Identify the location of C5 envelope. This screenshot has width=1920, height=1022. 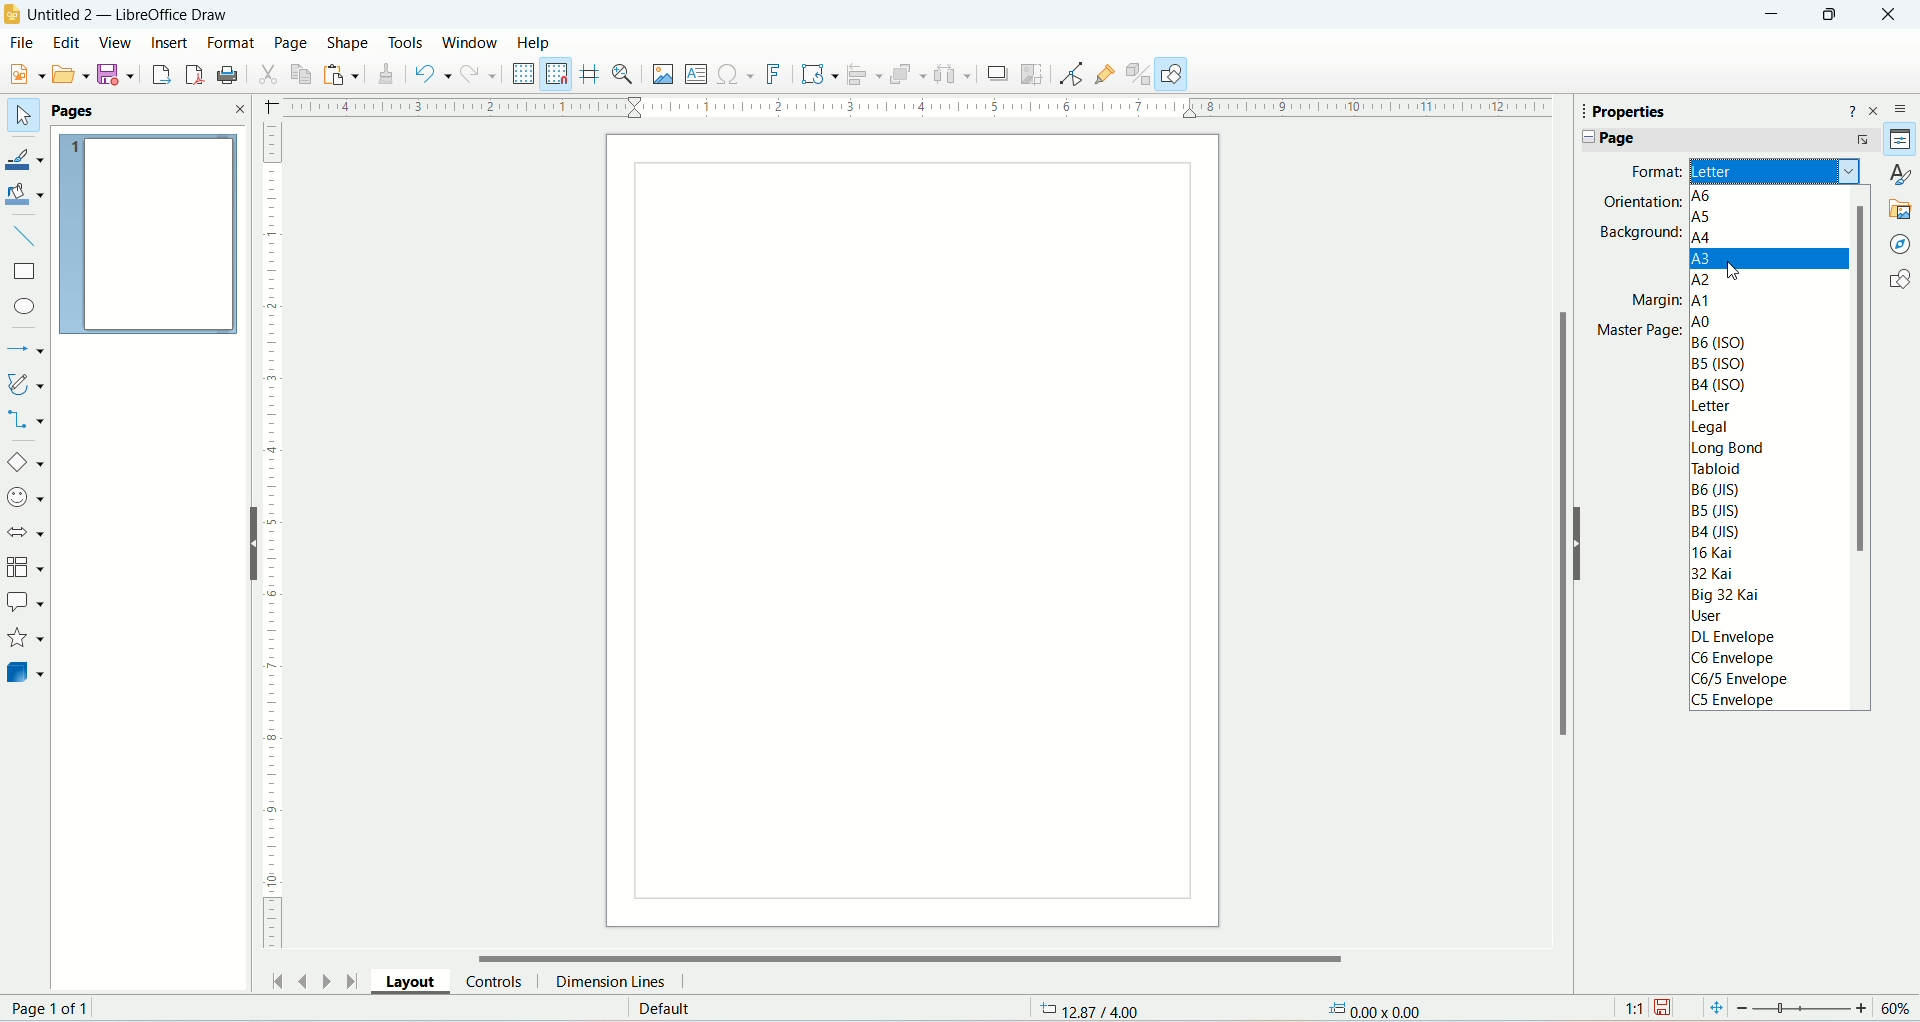
(1736, 700).